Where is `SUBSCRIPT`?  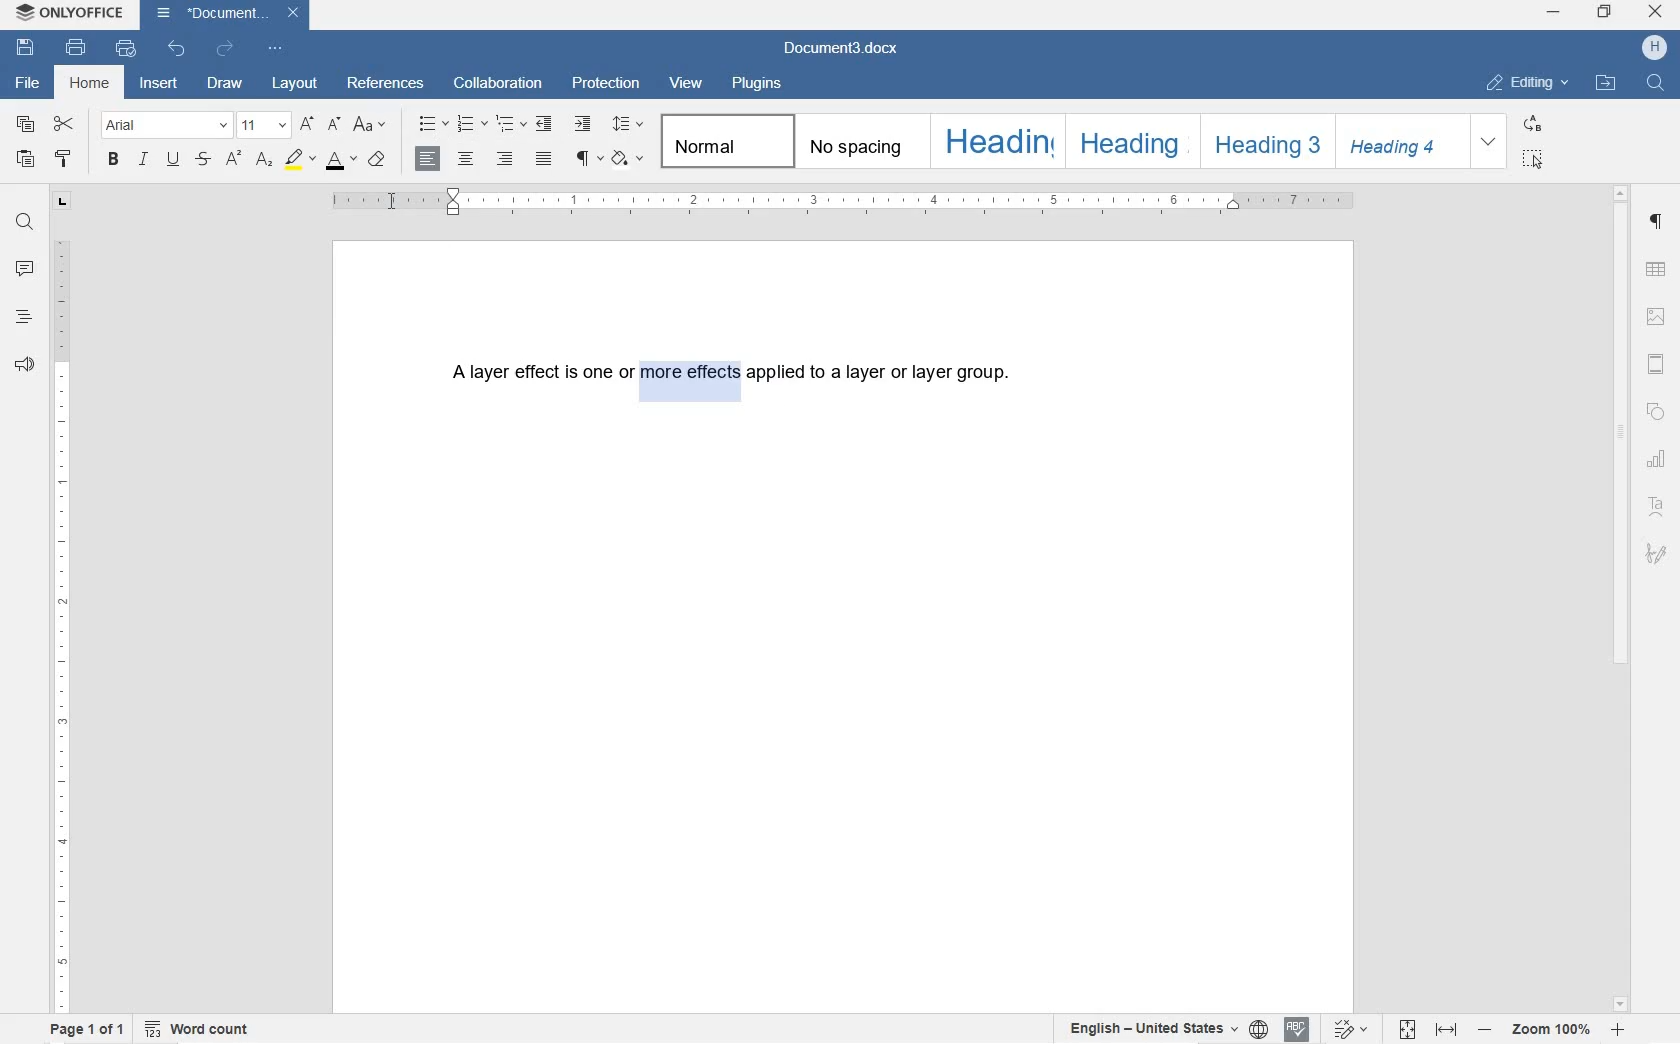 SUBSCRIPT is located at coordinates (264, 160).